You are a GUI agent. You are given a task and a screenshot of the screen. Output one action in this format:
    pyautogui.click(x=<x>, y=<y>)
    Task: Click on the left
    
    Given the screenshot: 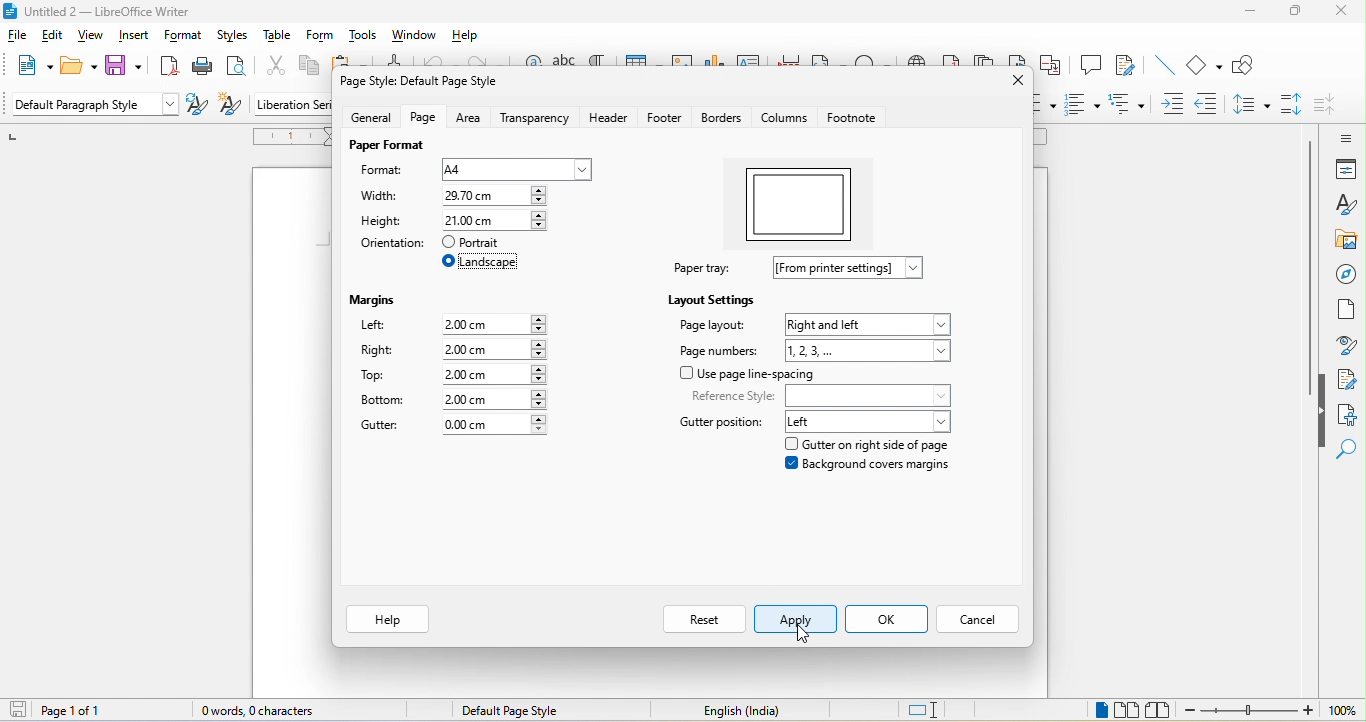 What is the action you would take?
    pyautogui.click(x=871, y=421)
    